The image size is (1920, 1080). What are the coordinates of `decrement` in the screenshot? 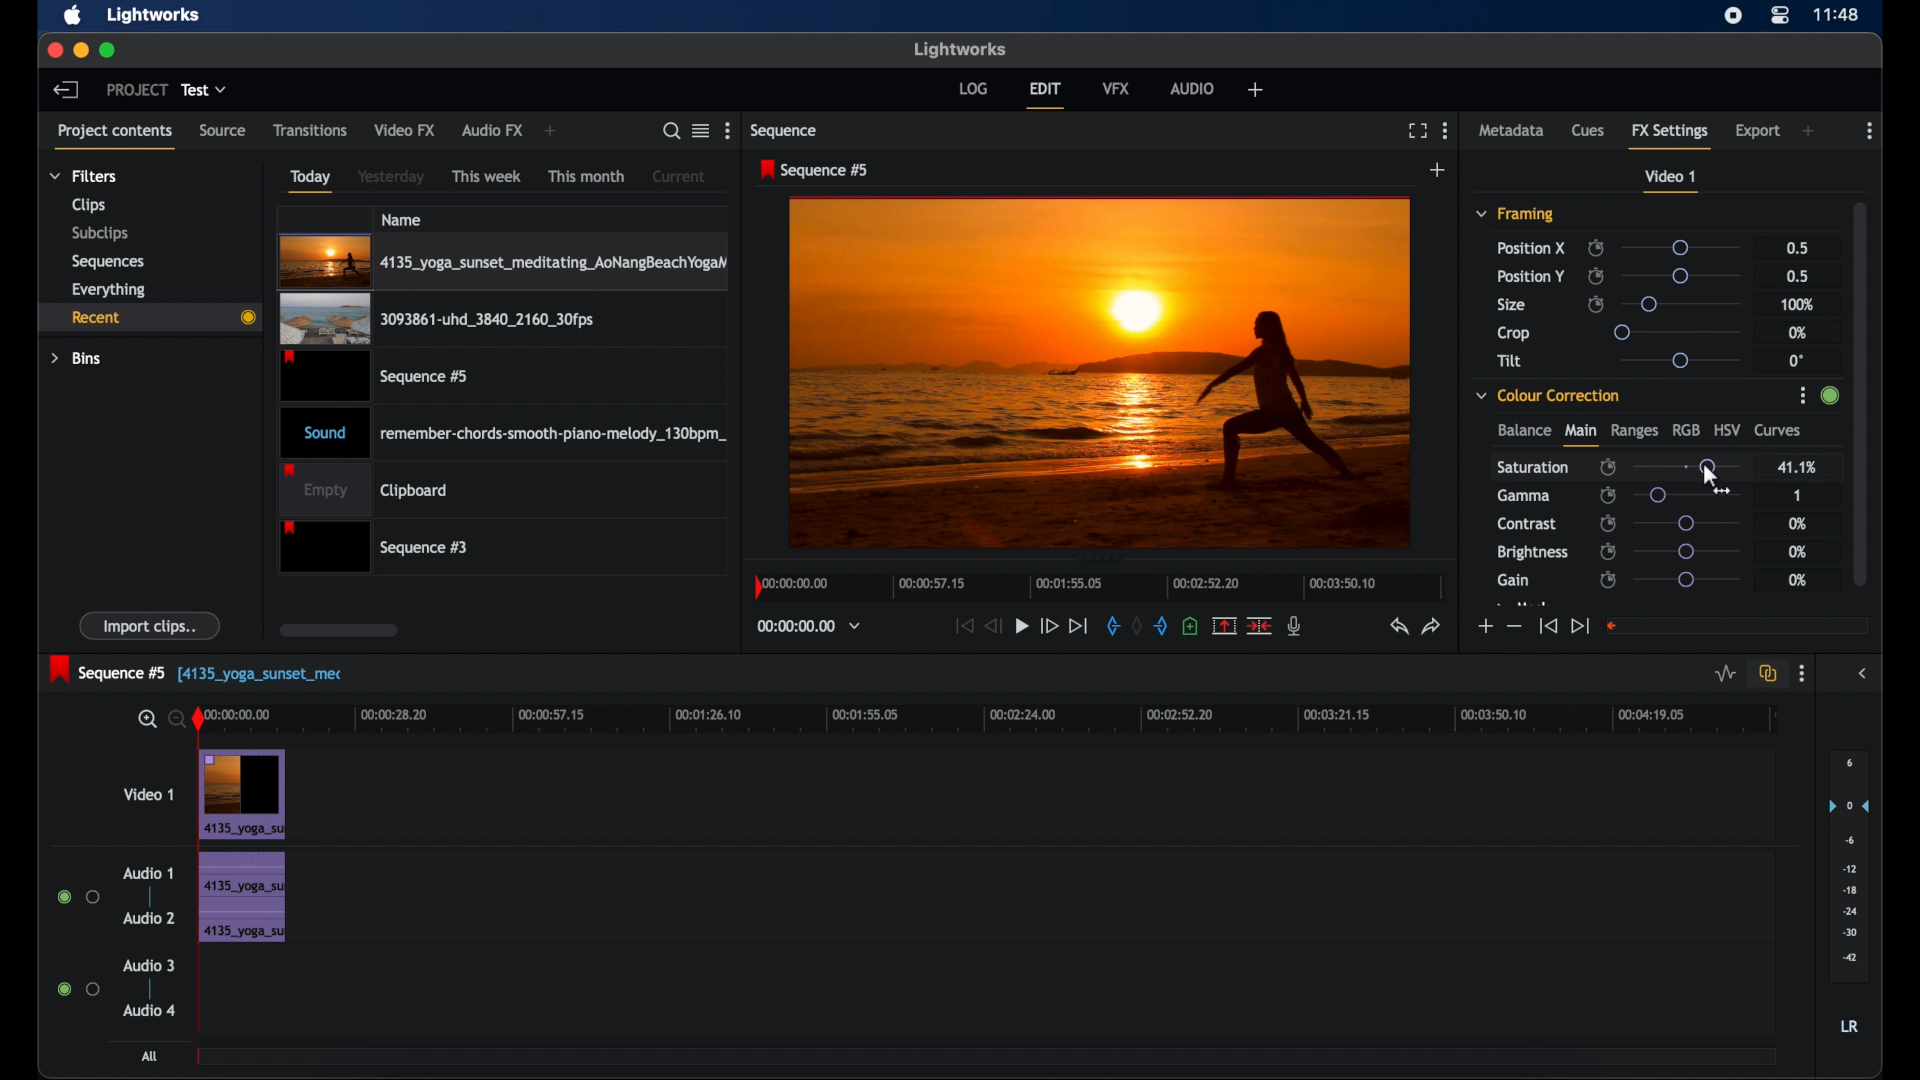 It's located at (1514, 627).